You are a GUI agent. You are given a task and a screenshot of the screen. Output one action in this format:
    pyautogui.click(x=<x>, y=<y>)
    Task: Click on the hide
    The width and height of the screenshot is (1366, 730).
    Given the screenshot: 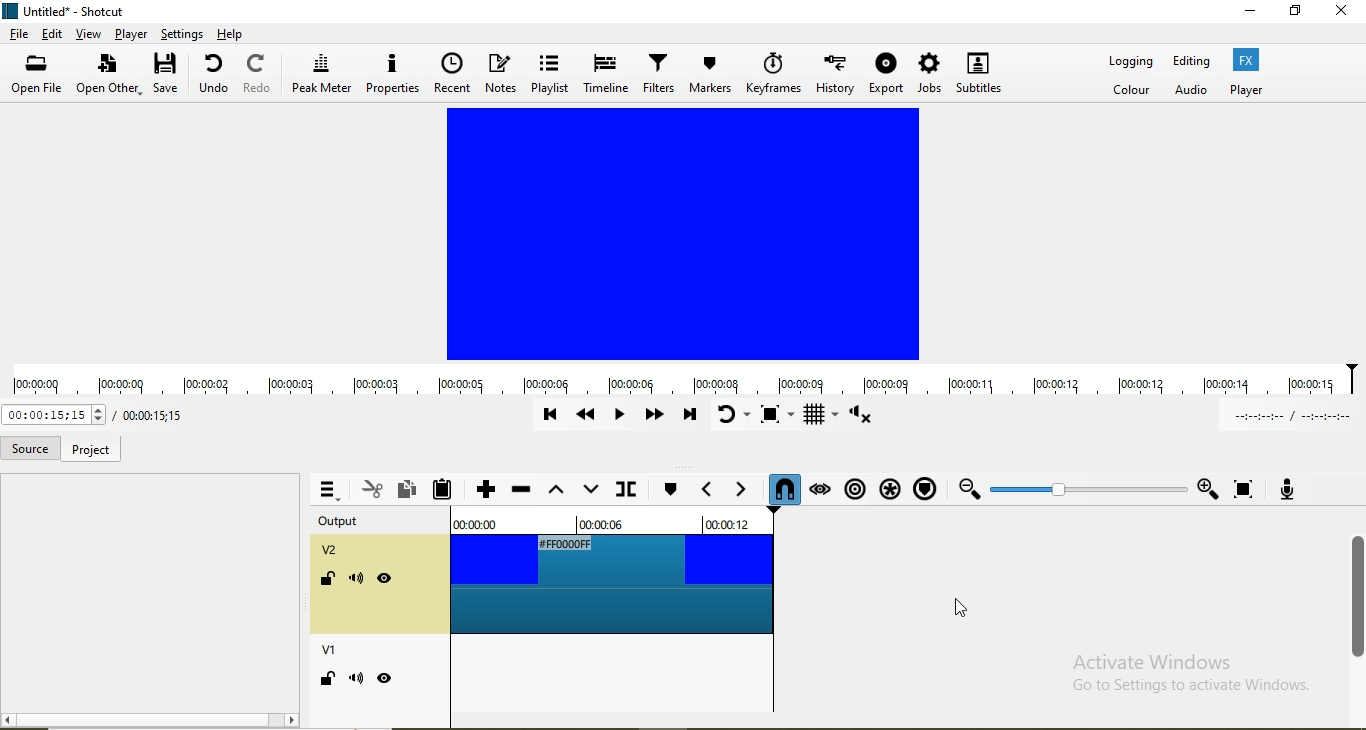 What is the action you would take?
    pyautogui.click(x=386, y=678)
    